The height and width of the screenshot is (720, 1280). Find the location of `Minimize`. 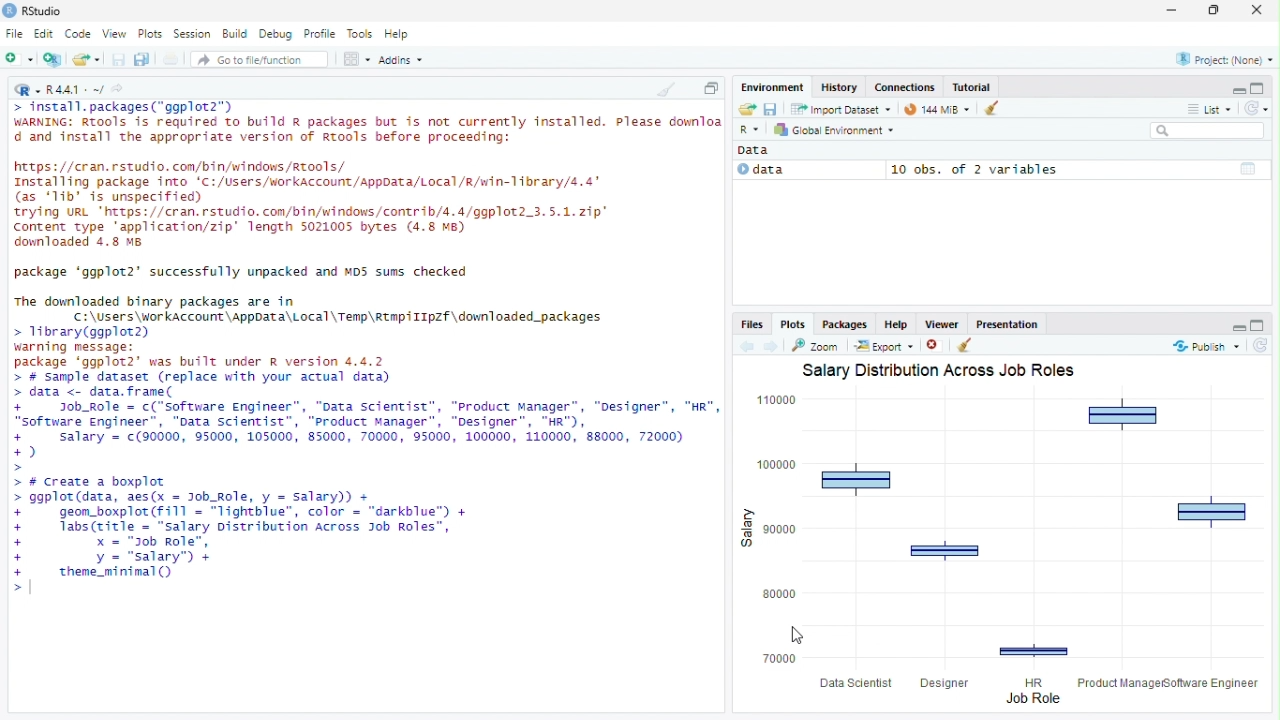

Minimize is located at coordinates (1233, 87).